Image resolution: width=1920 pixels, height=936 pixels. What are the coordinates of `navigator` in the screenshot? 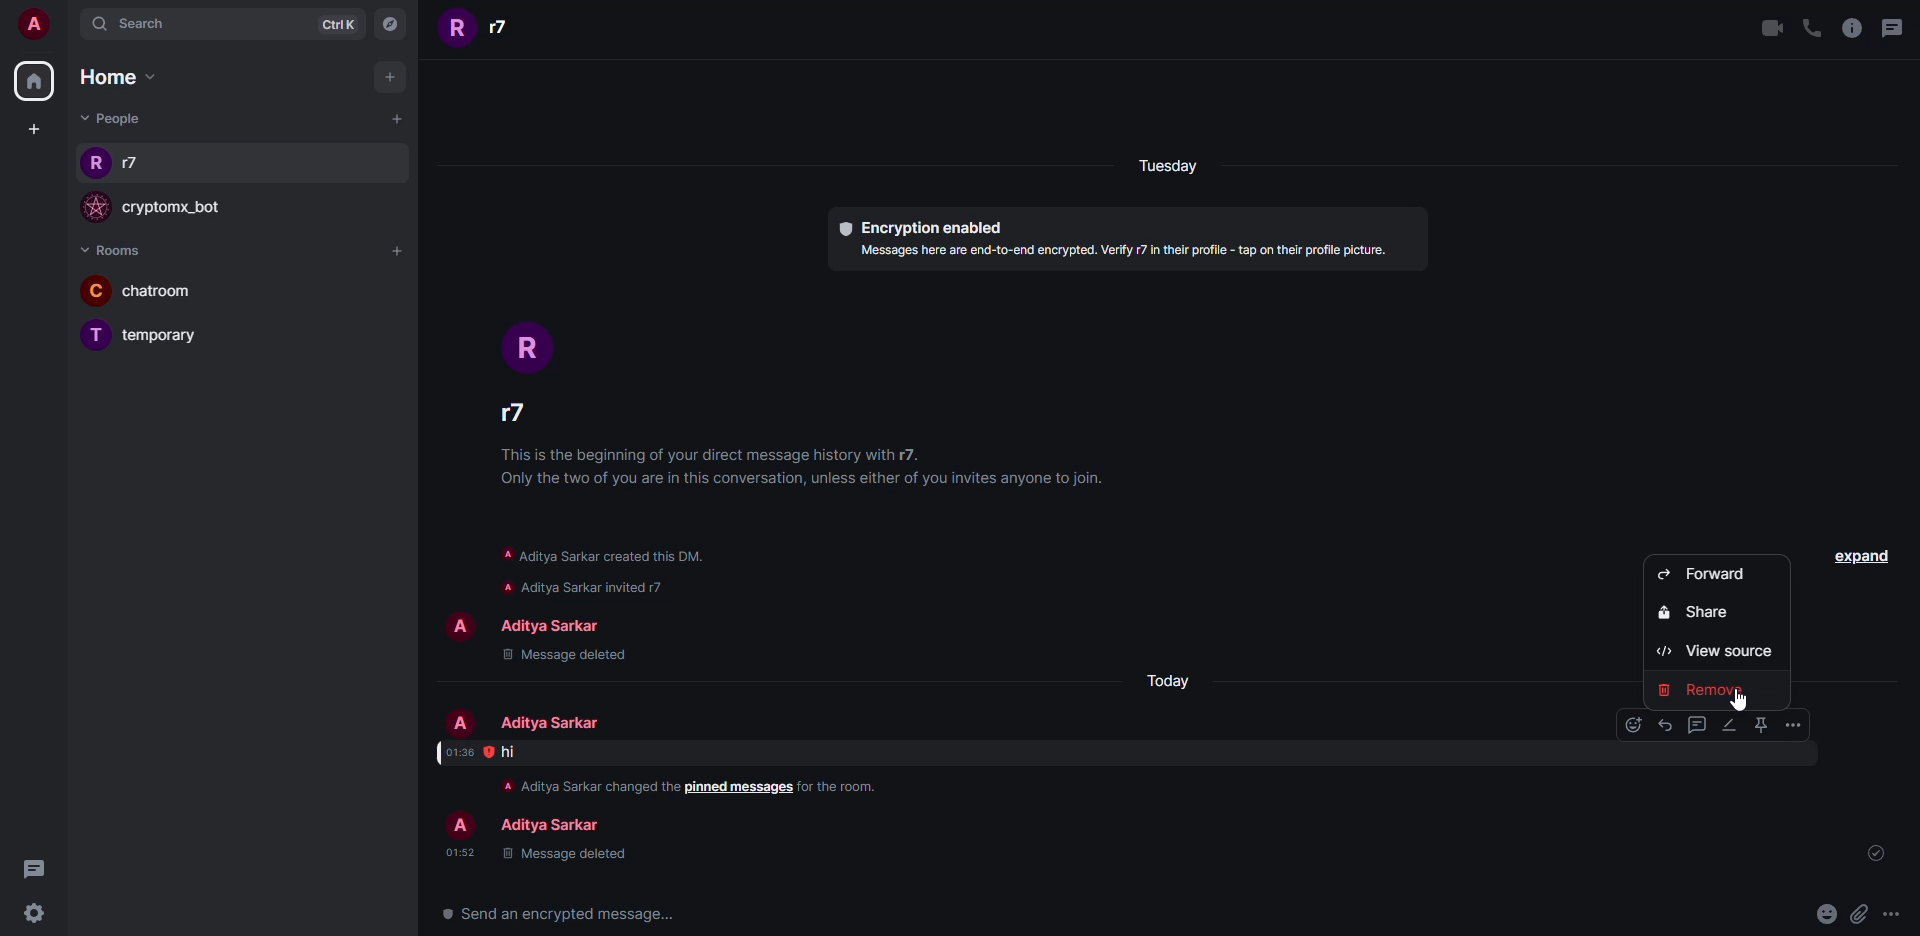 It's located at (387, 28).